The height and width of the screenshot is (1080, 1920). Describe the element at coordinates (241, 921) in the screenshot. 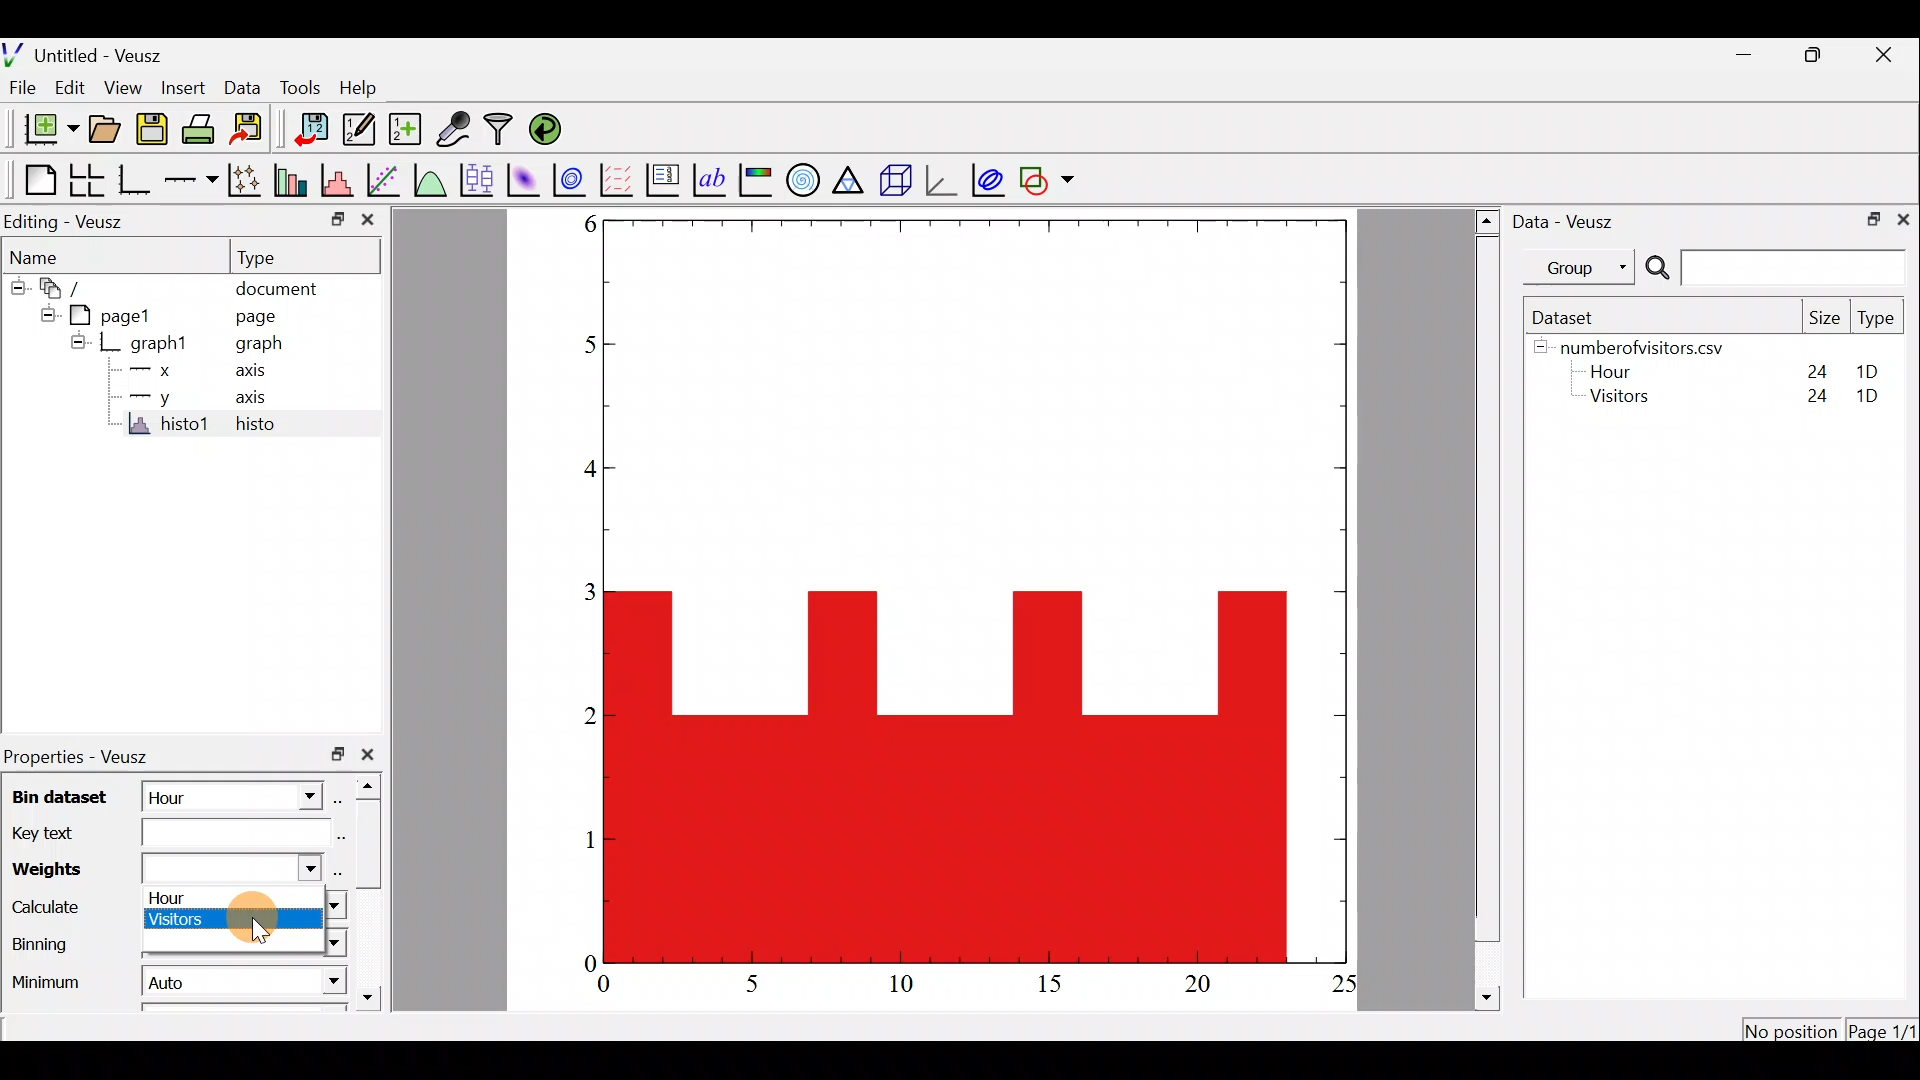

I see `Cursor` at that location.